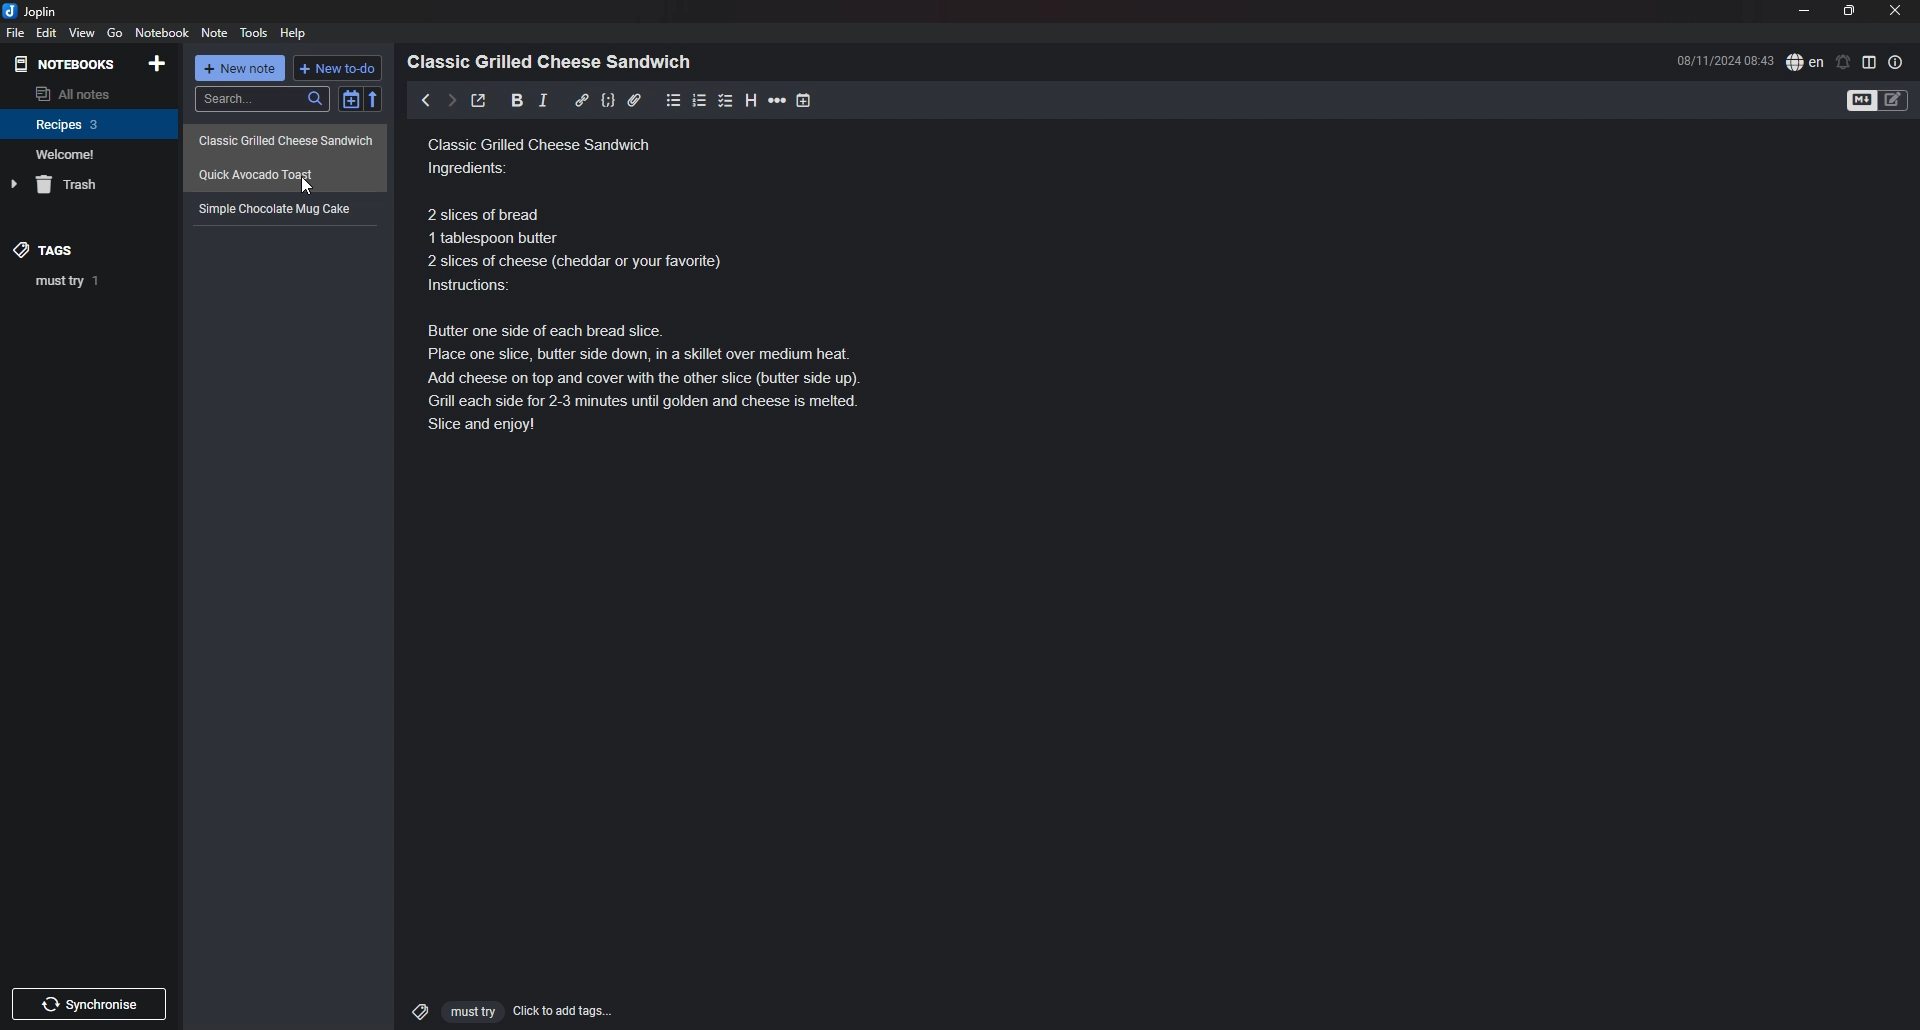 This screenshot has width=1920, height=1030. Describe the element at coordinates (726, 100) in the screenshot. I see `checkbox` at that location.